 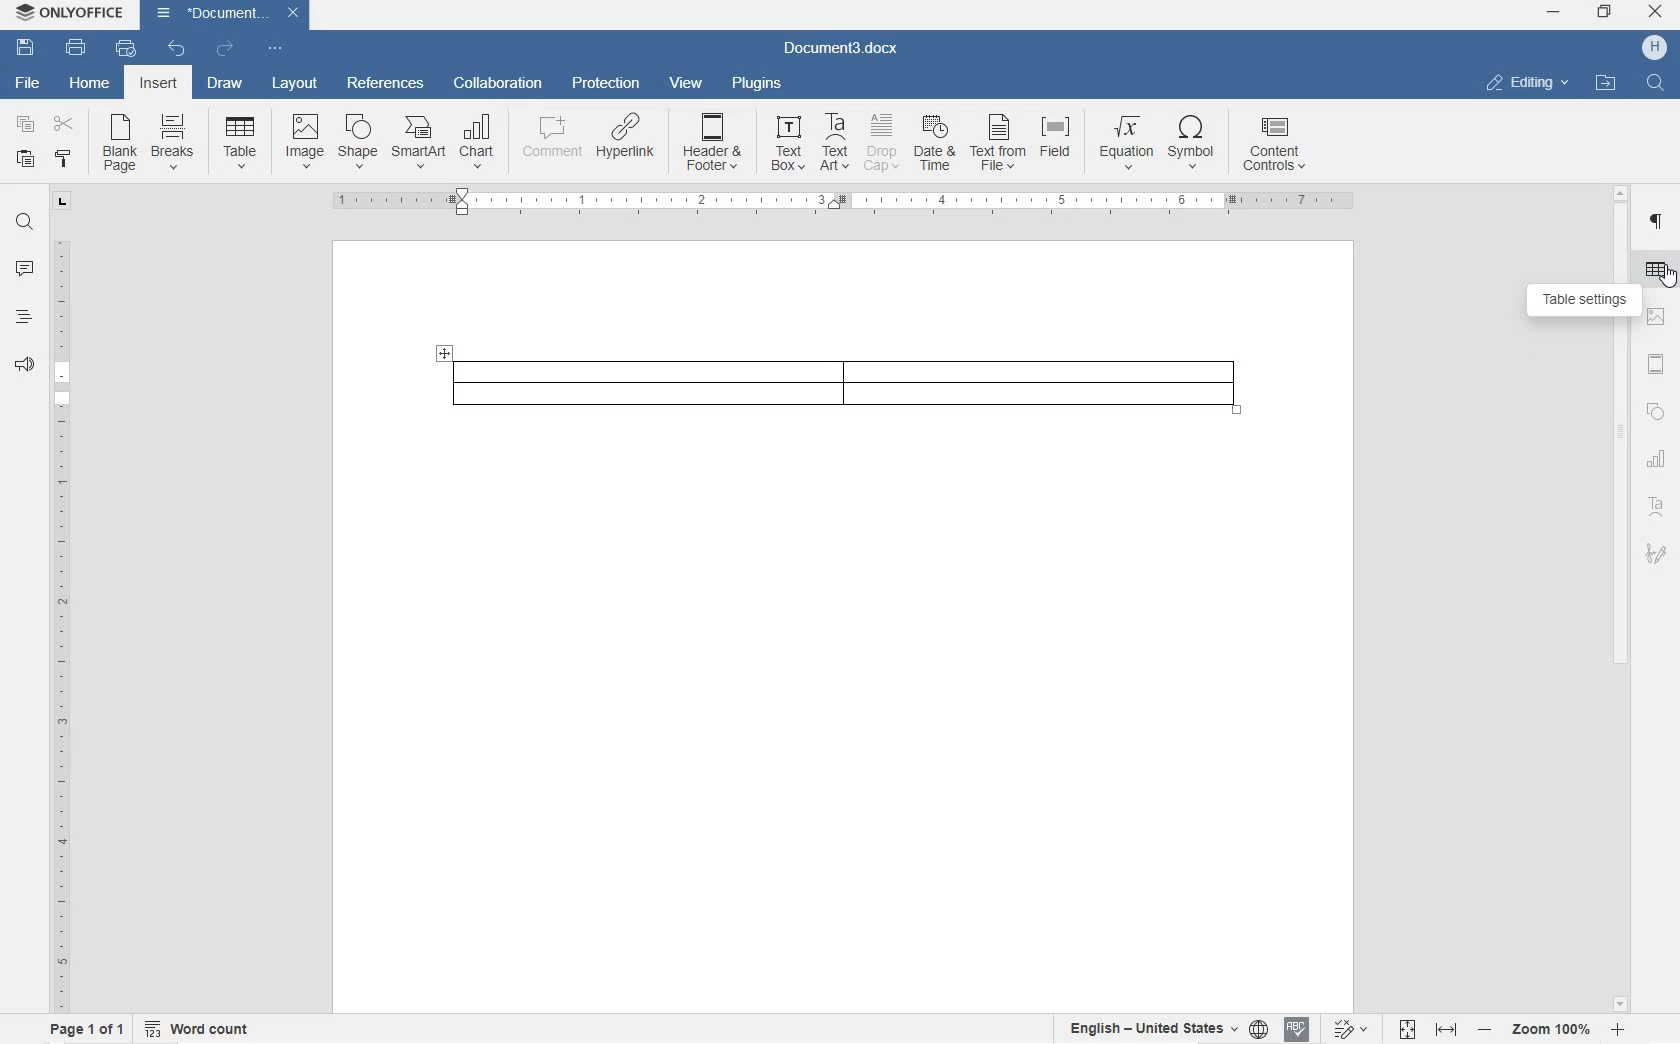 I want to click on CHART, so click(x=1658, y=462).